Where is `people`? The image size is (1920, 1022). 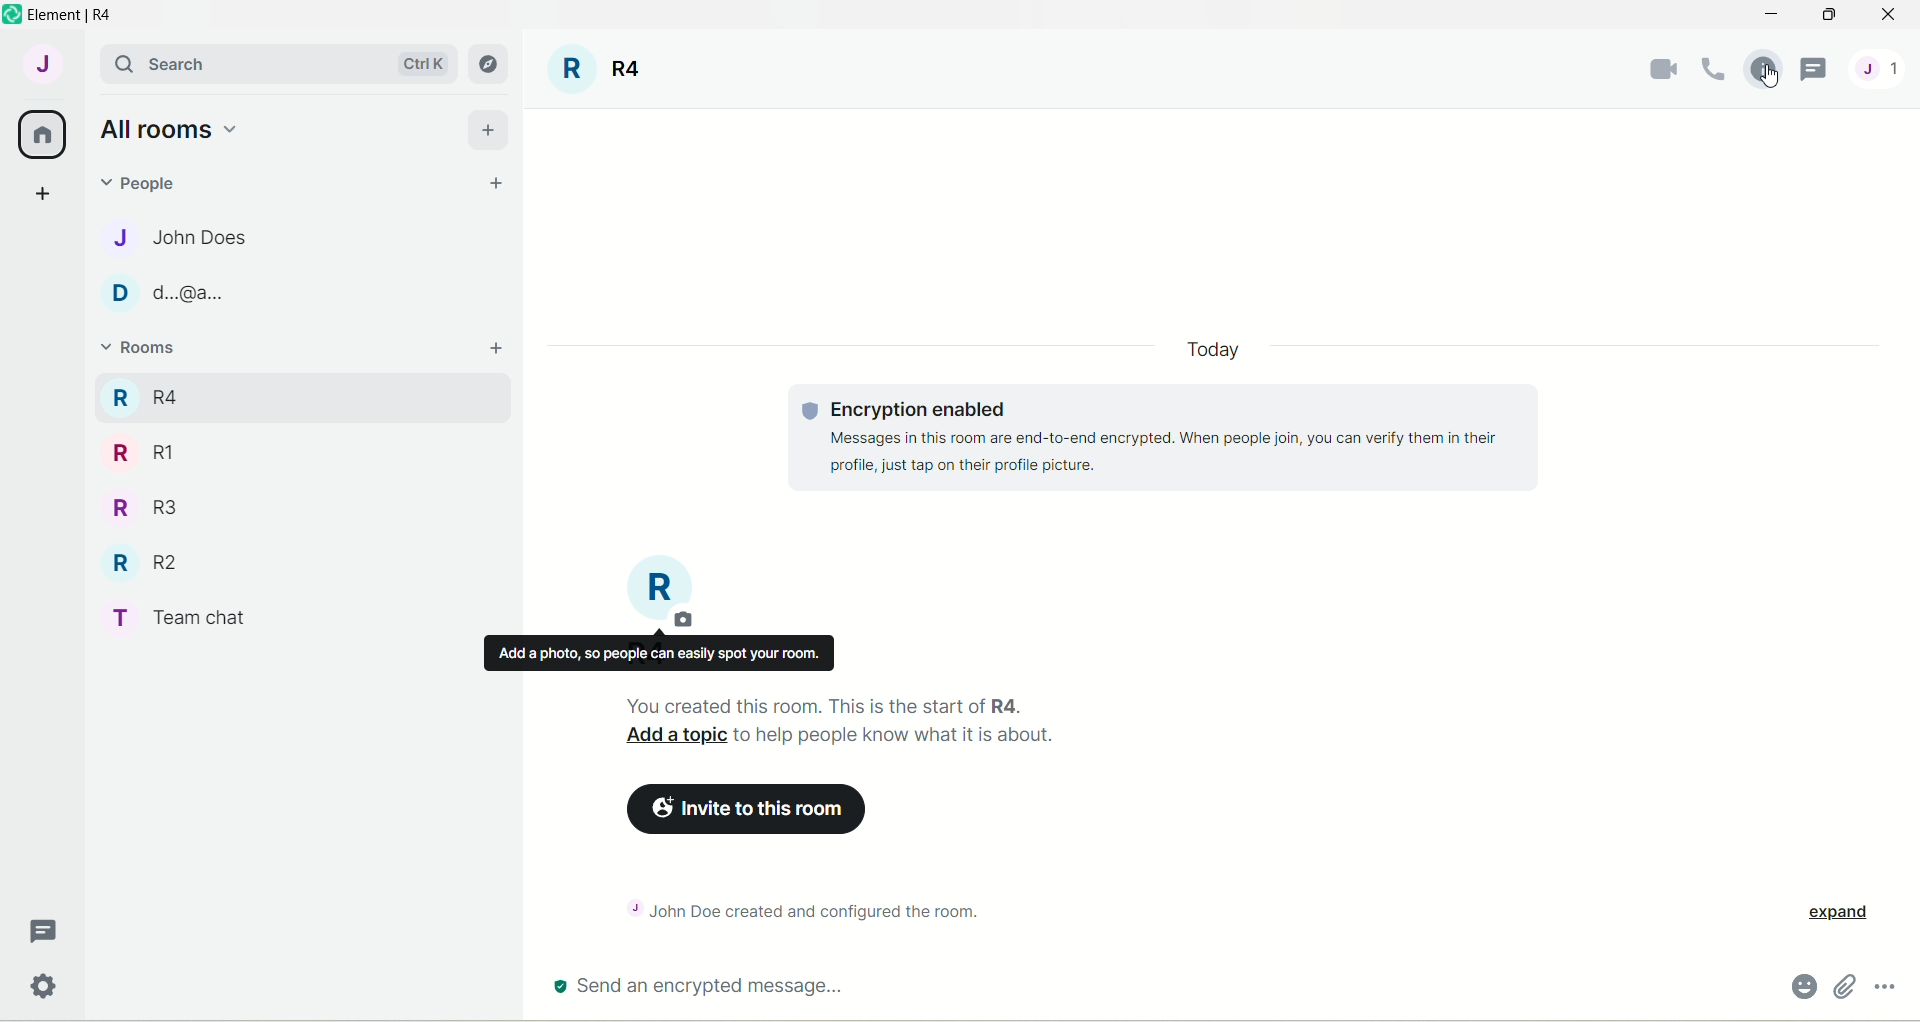 people is located at coordinates (146, 181).